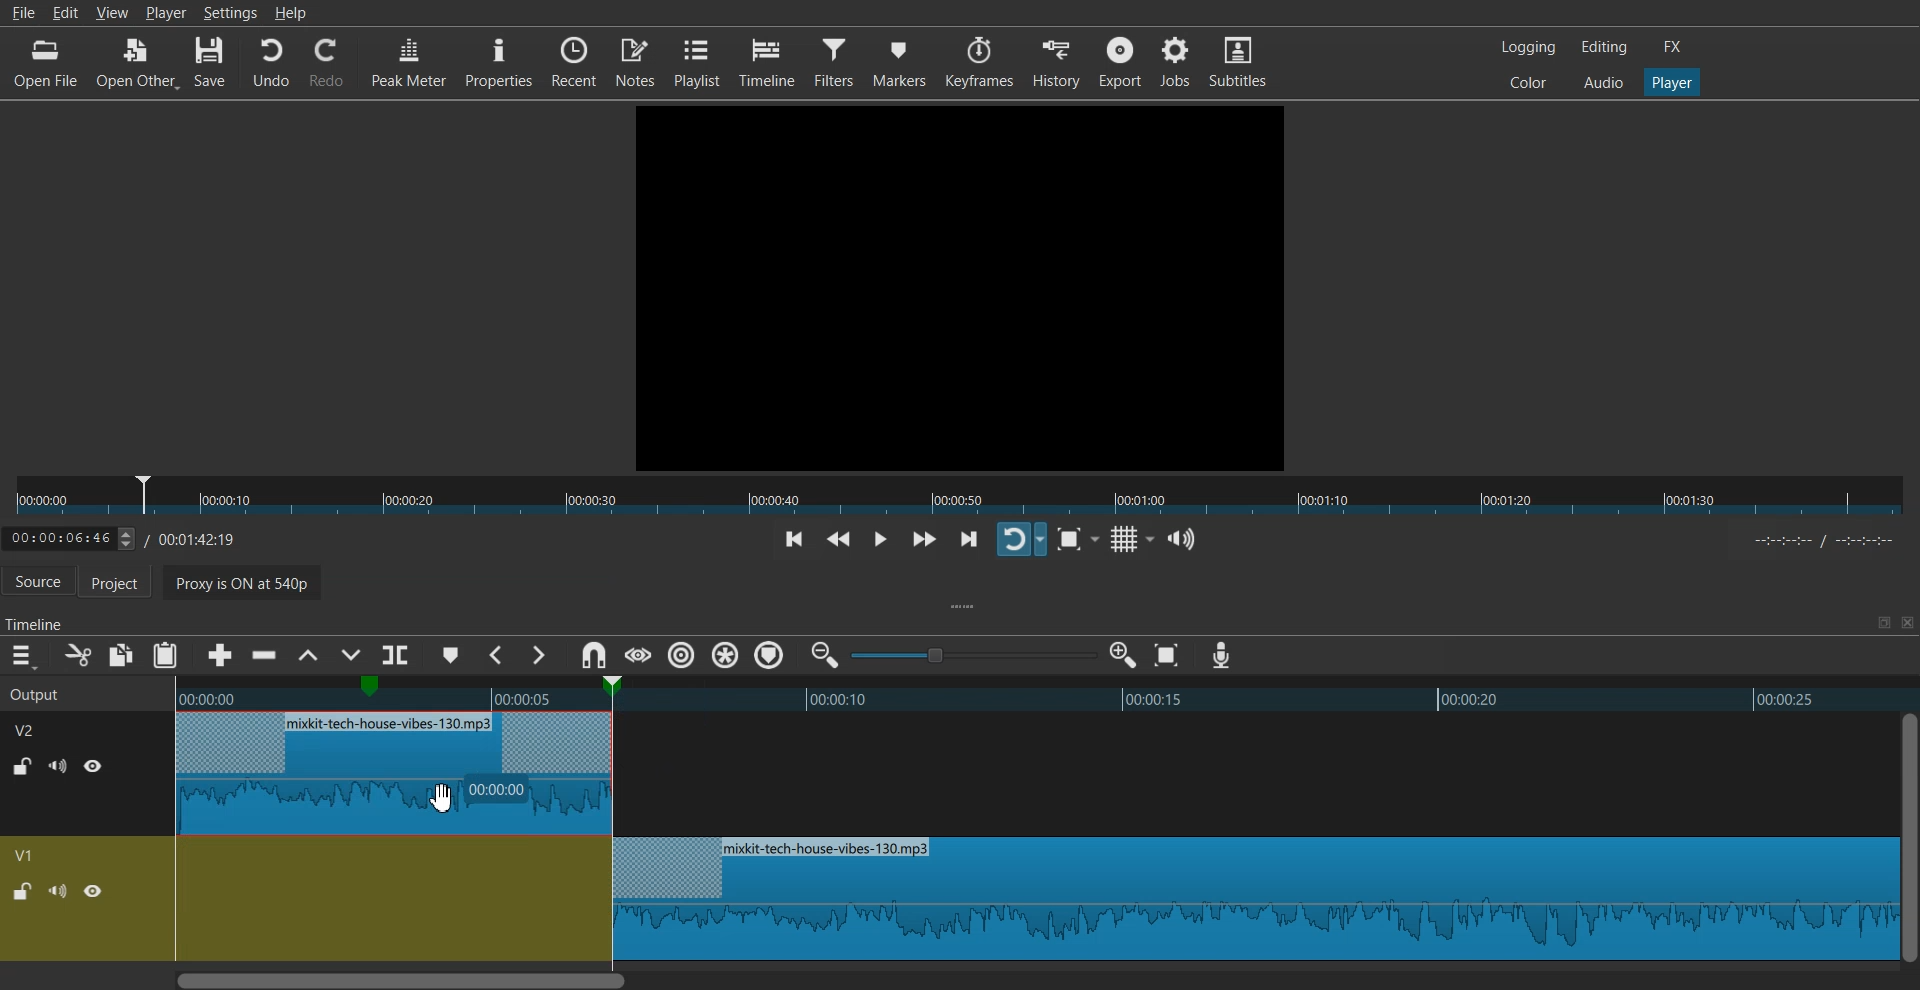  I want to click on Split at playhead, so click(399, 651).